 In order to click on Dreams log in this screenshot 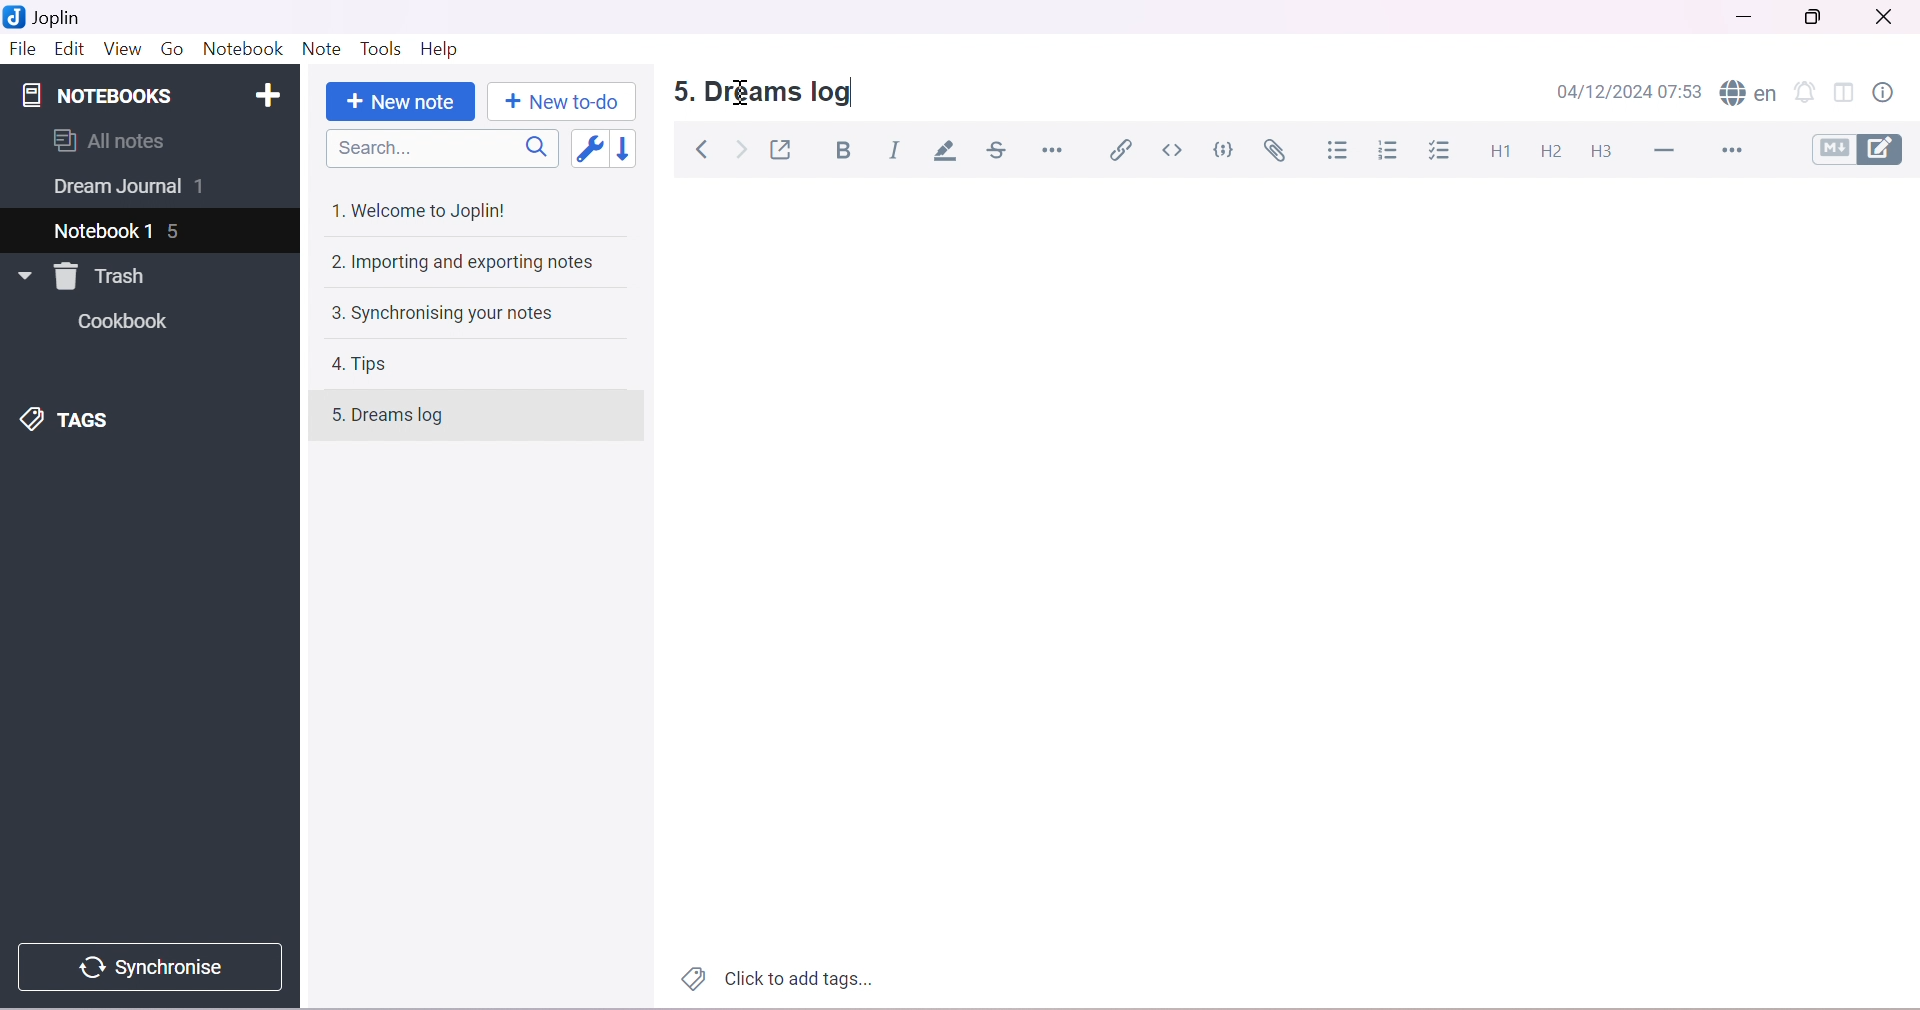, I will do `click(782, 93)`.